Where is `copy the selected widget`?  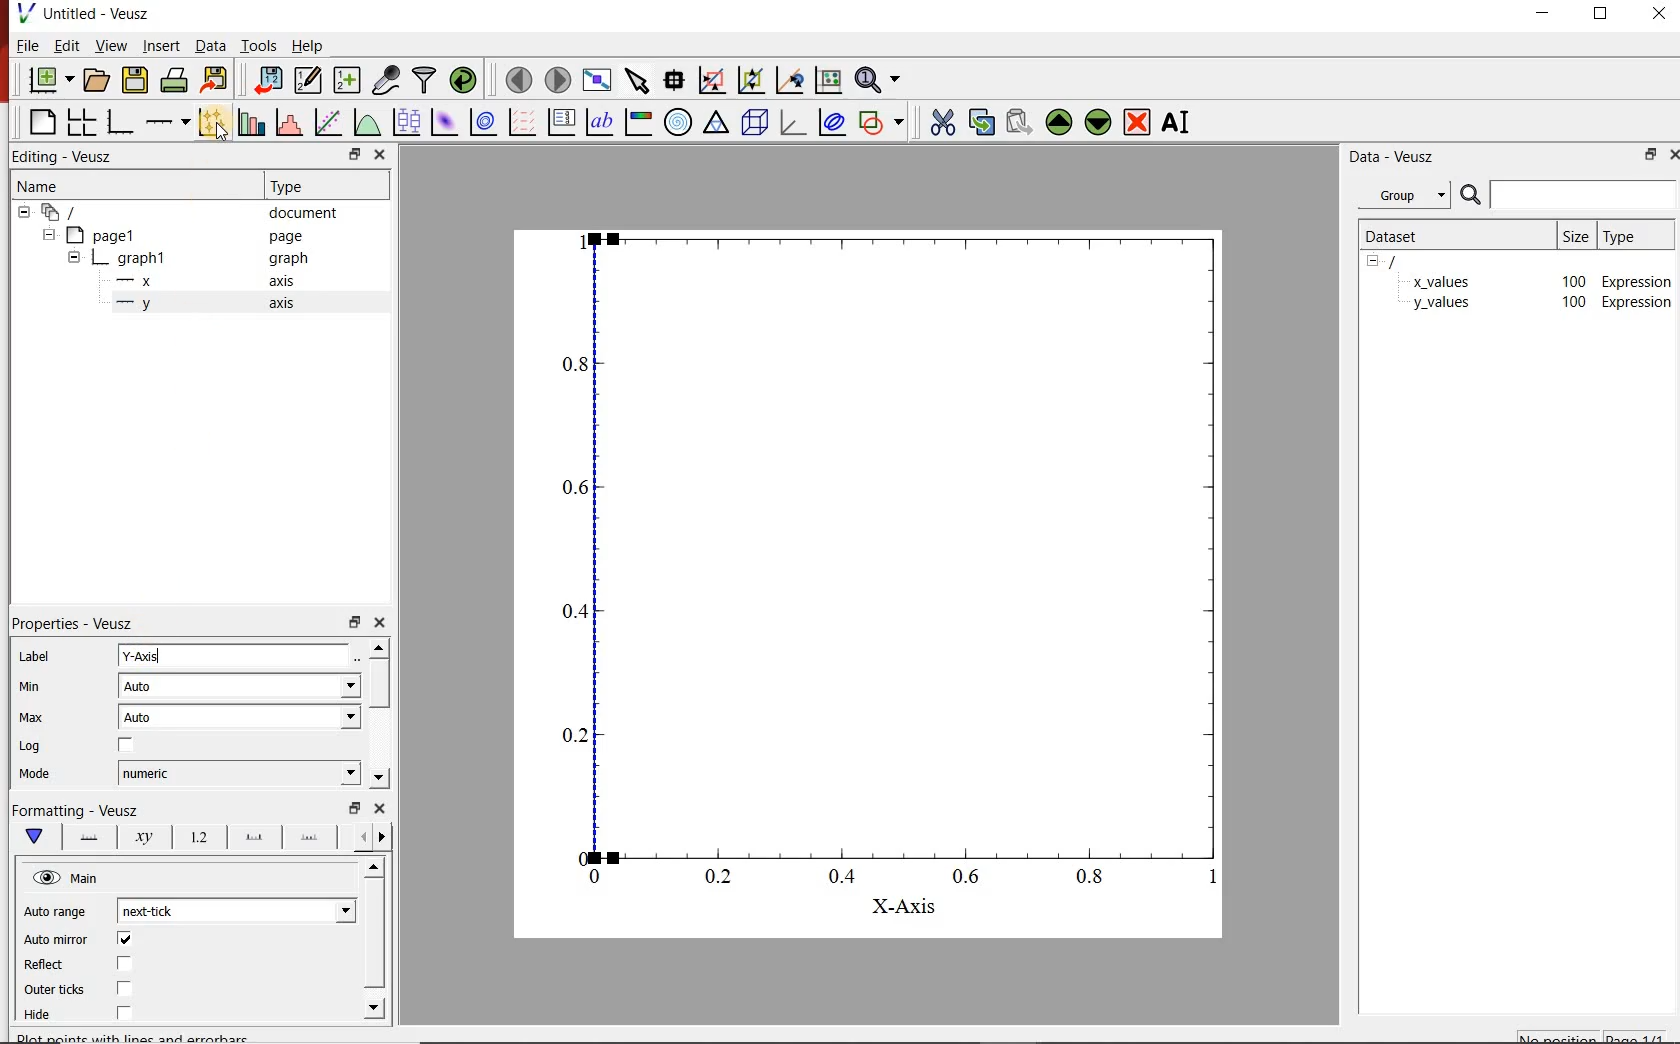 copy the selected widget is located at coordinates (980, 123).